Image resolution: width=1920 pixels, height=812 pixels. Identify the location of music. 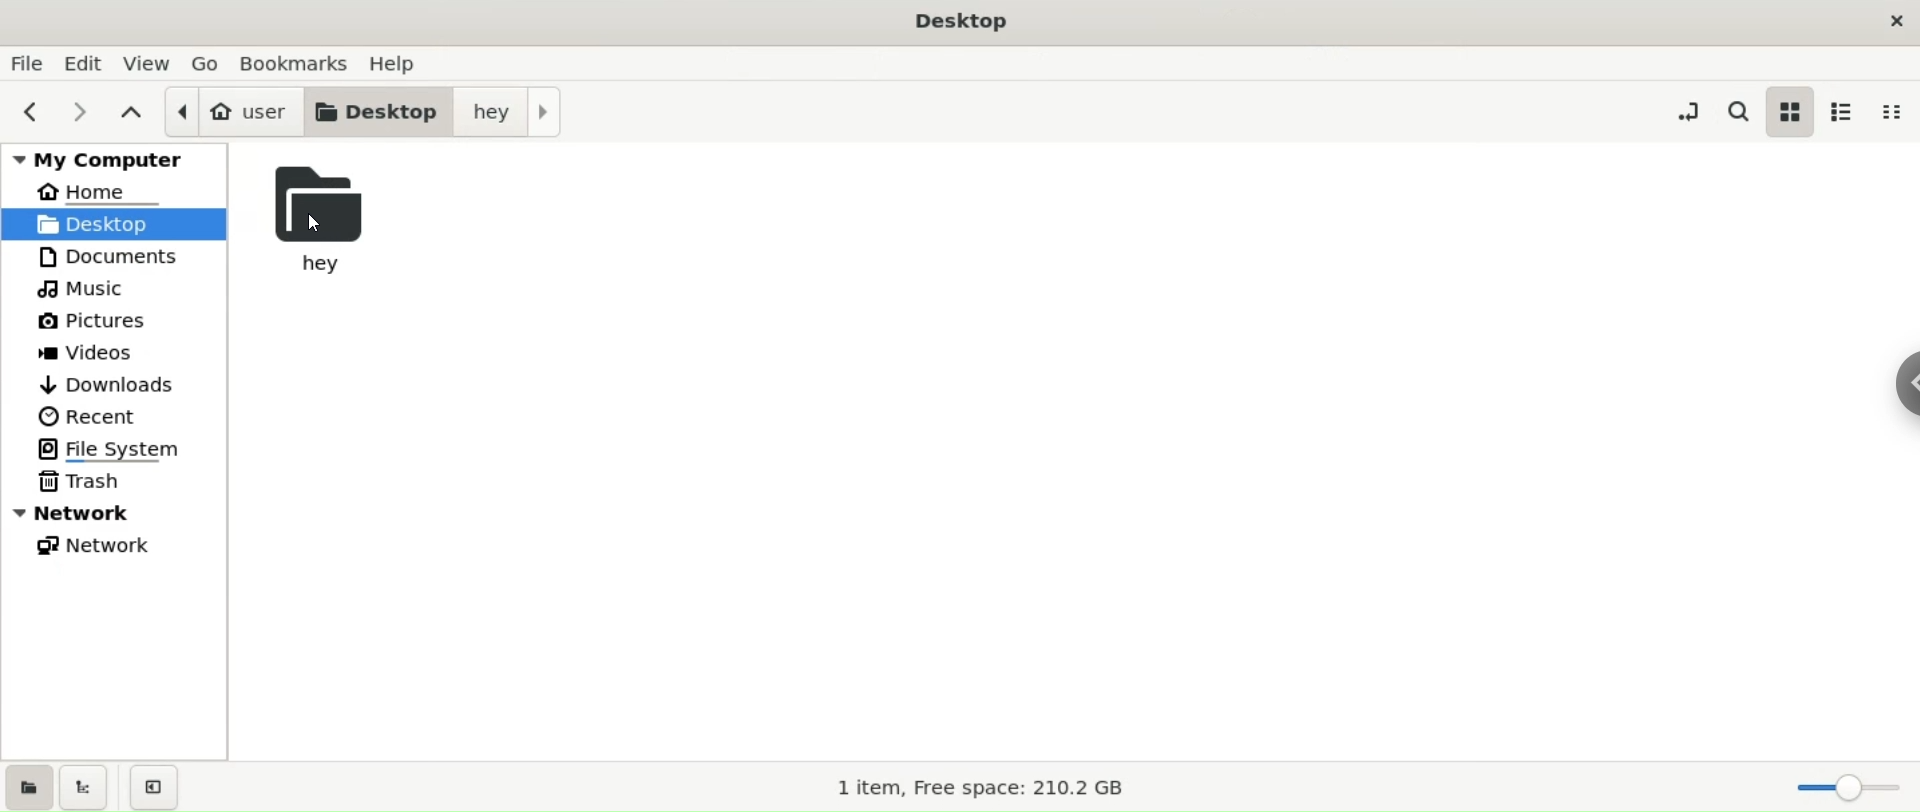
(117, 291).